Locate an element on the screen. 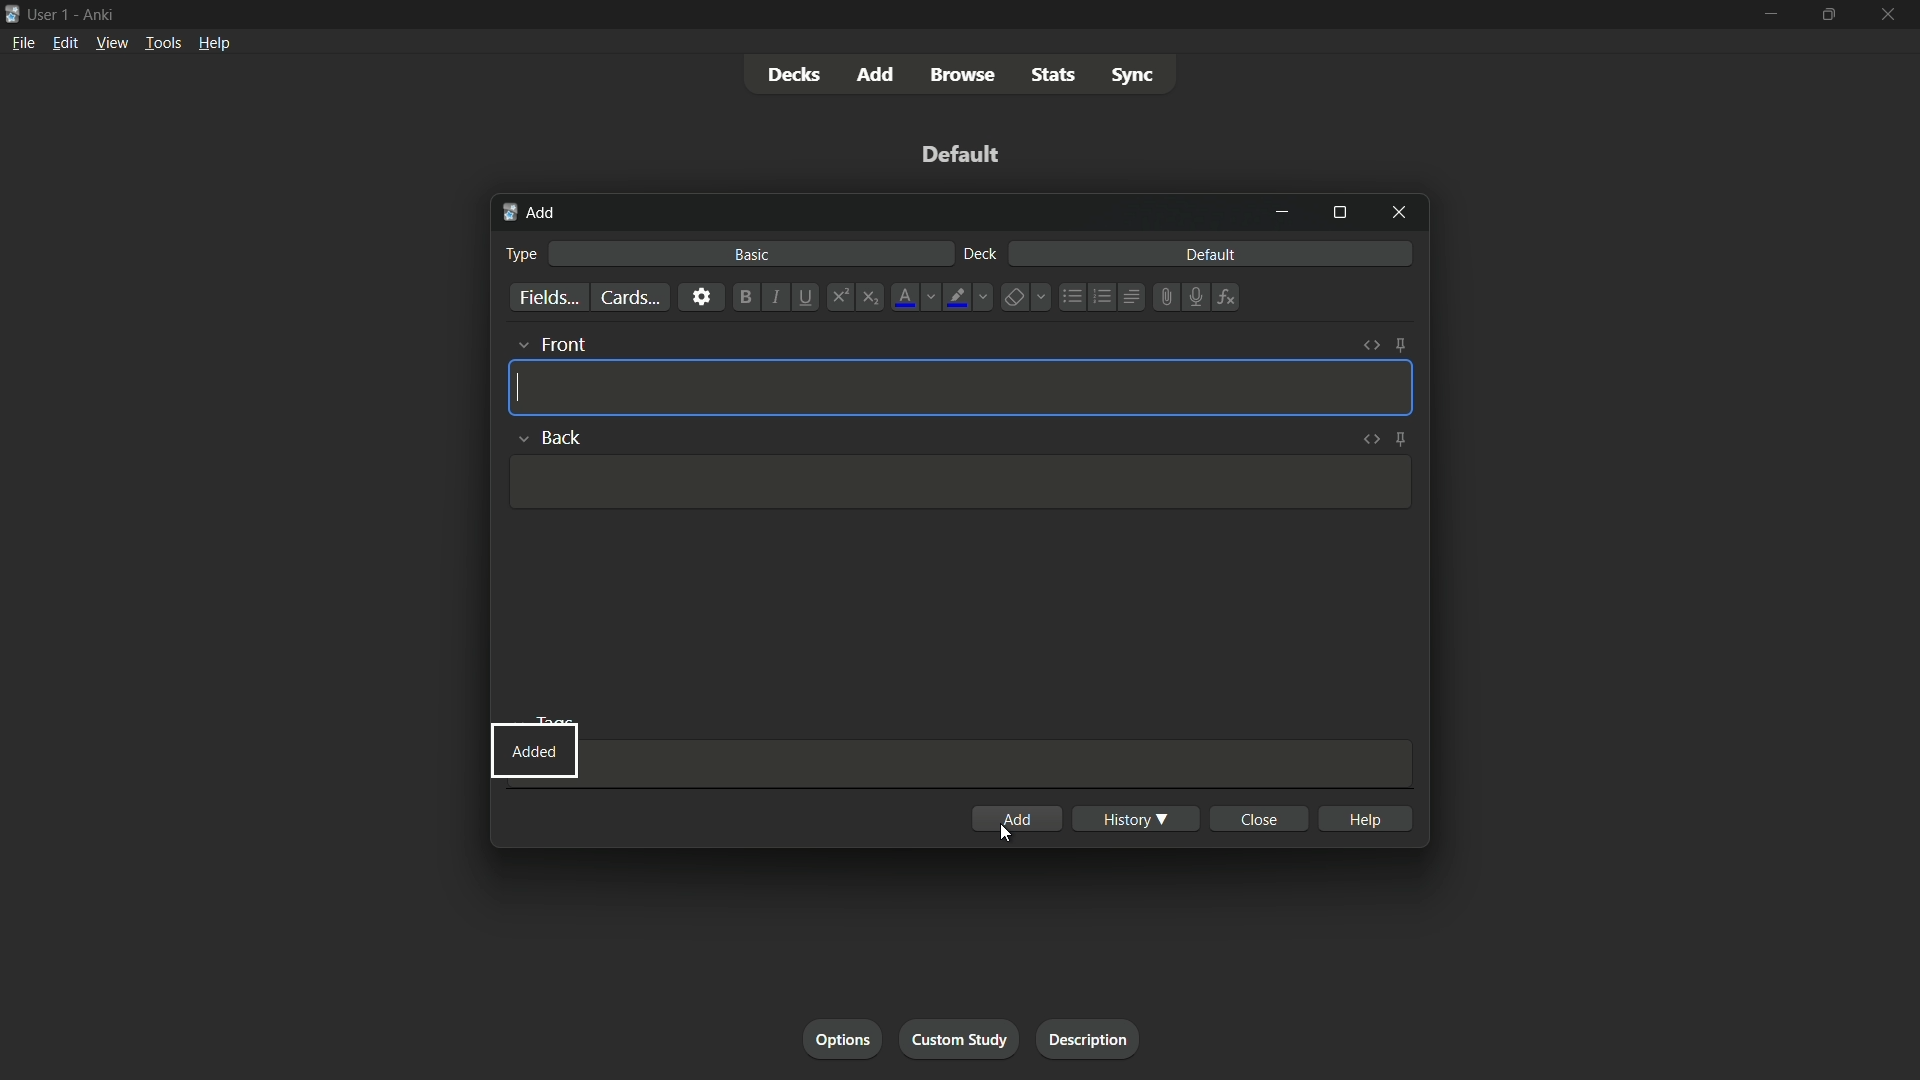  help menu is located at coordinates (213, 43).